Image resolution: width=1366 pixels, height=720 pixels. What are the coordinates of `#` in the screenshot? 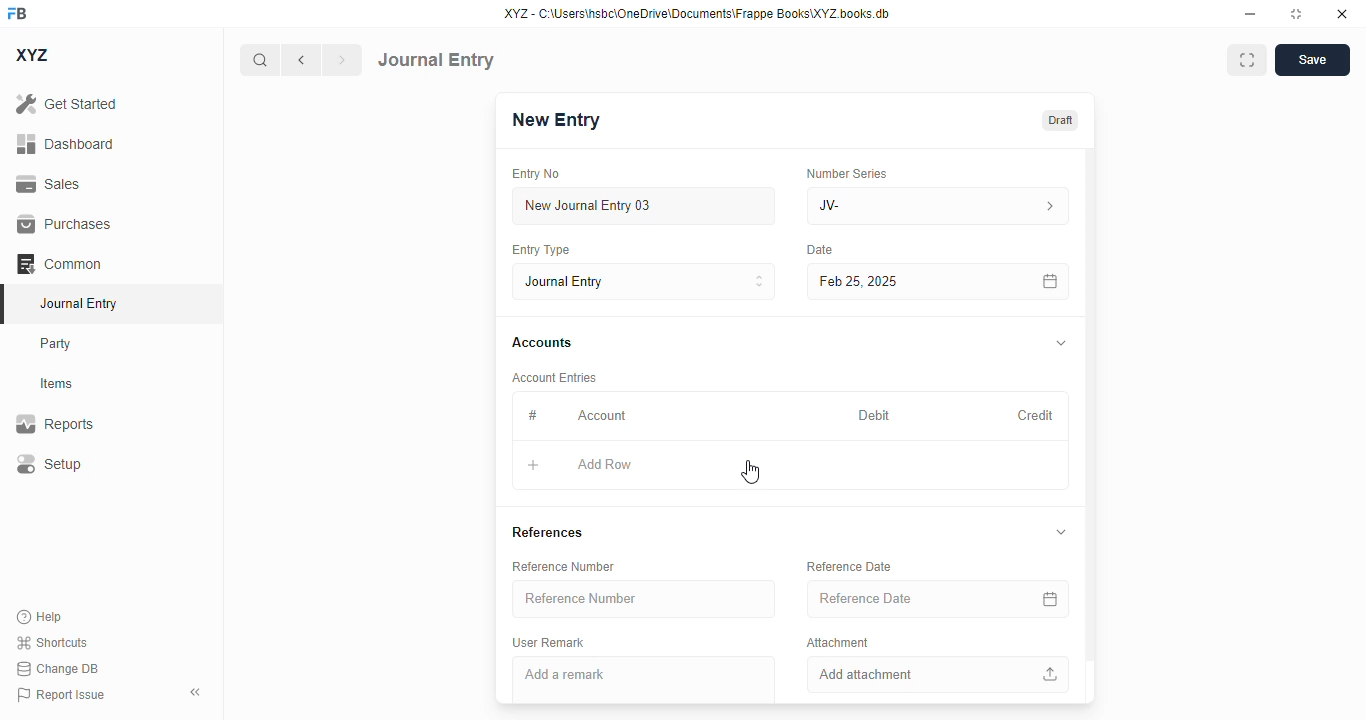 It's located at (532, 416).